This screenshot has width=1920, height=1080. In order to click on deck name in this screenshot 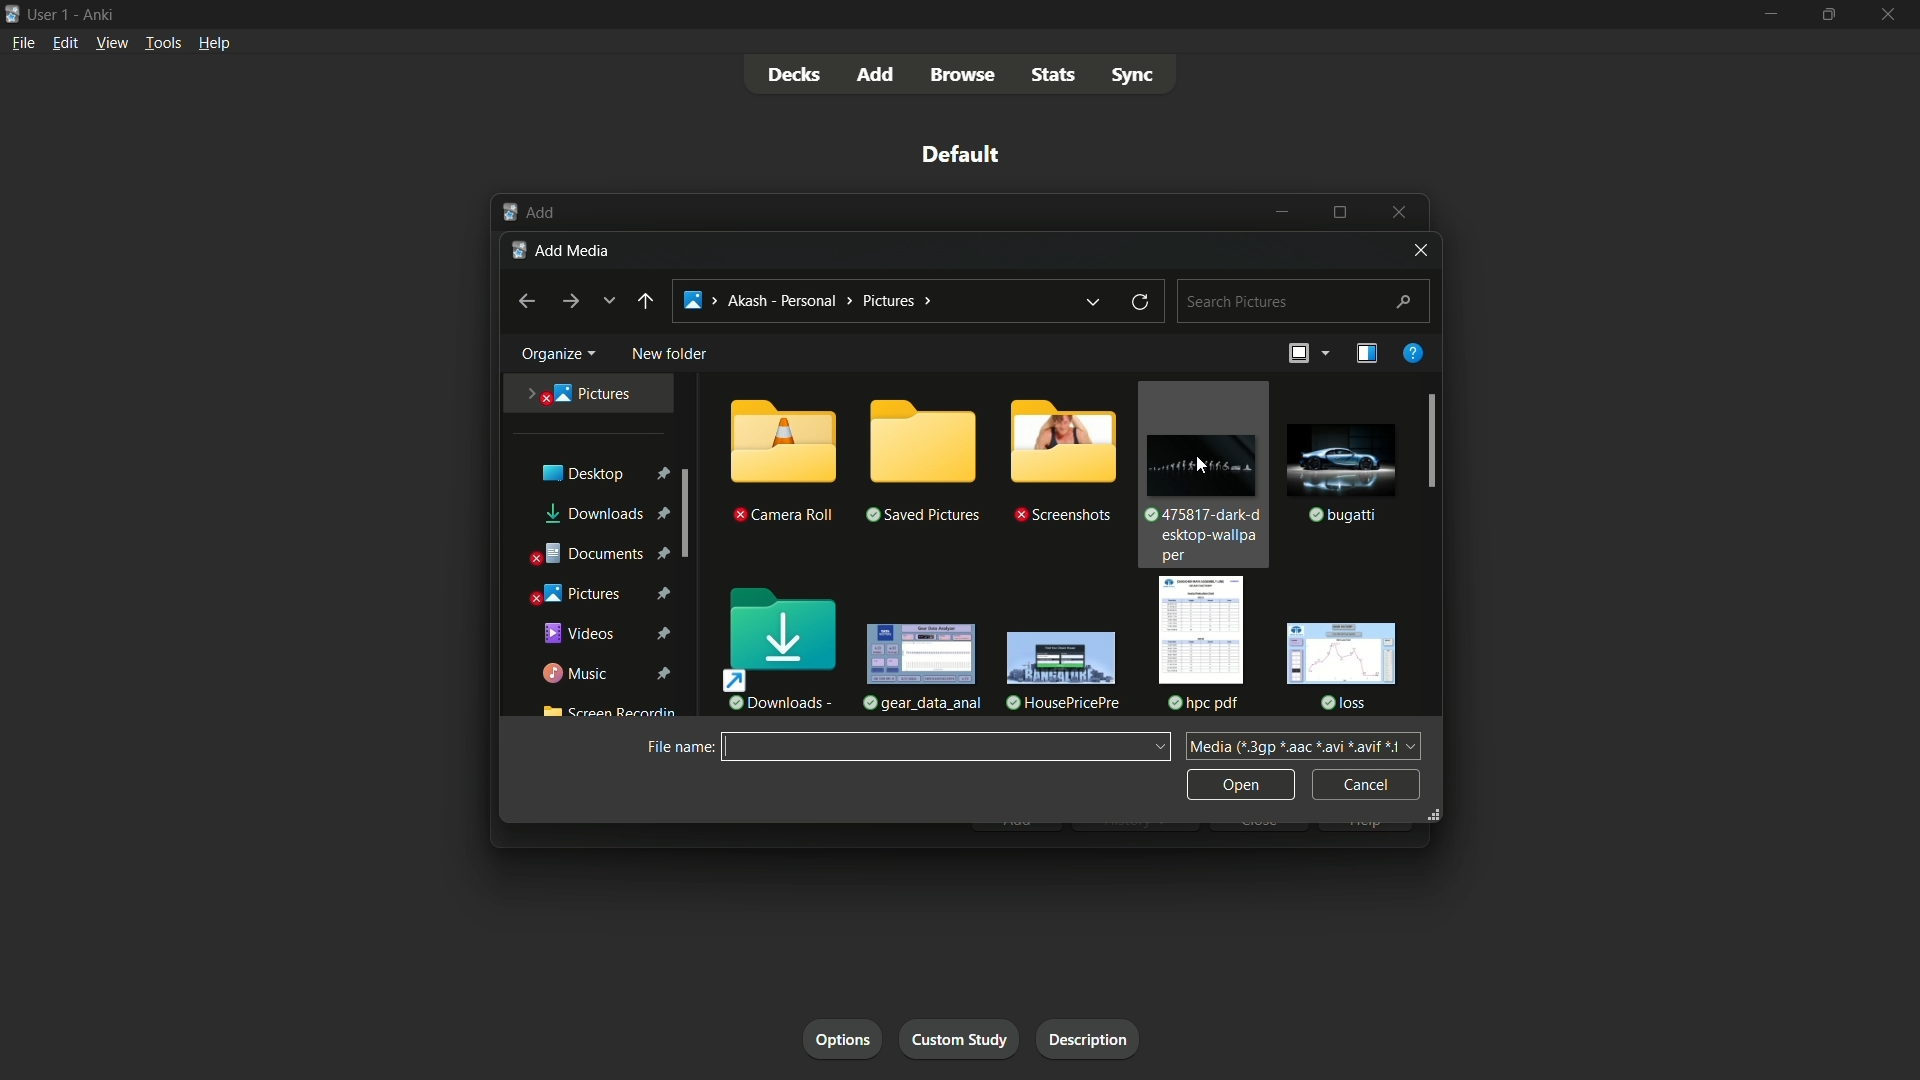, I will do `click(965, 156)`.